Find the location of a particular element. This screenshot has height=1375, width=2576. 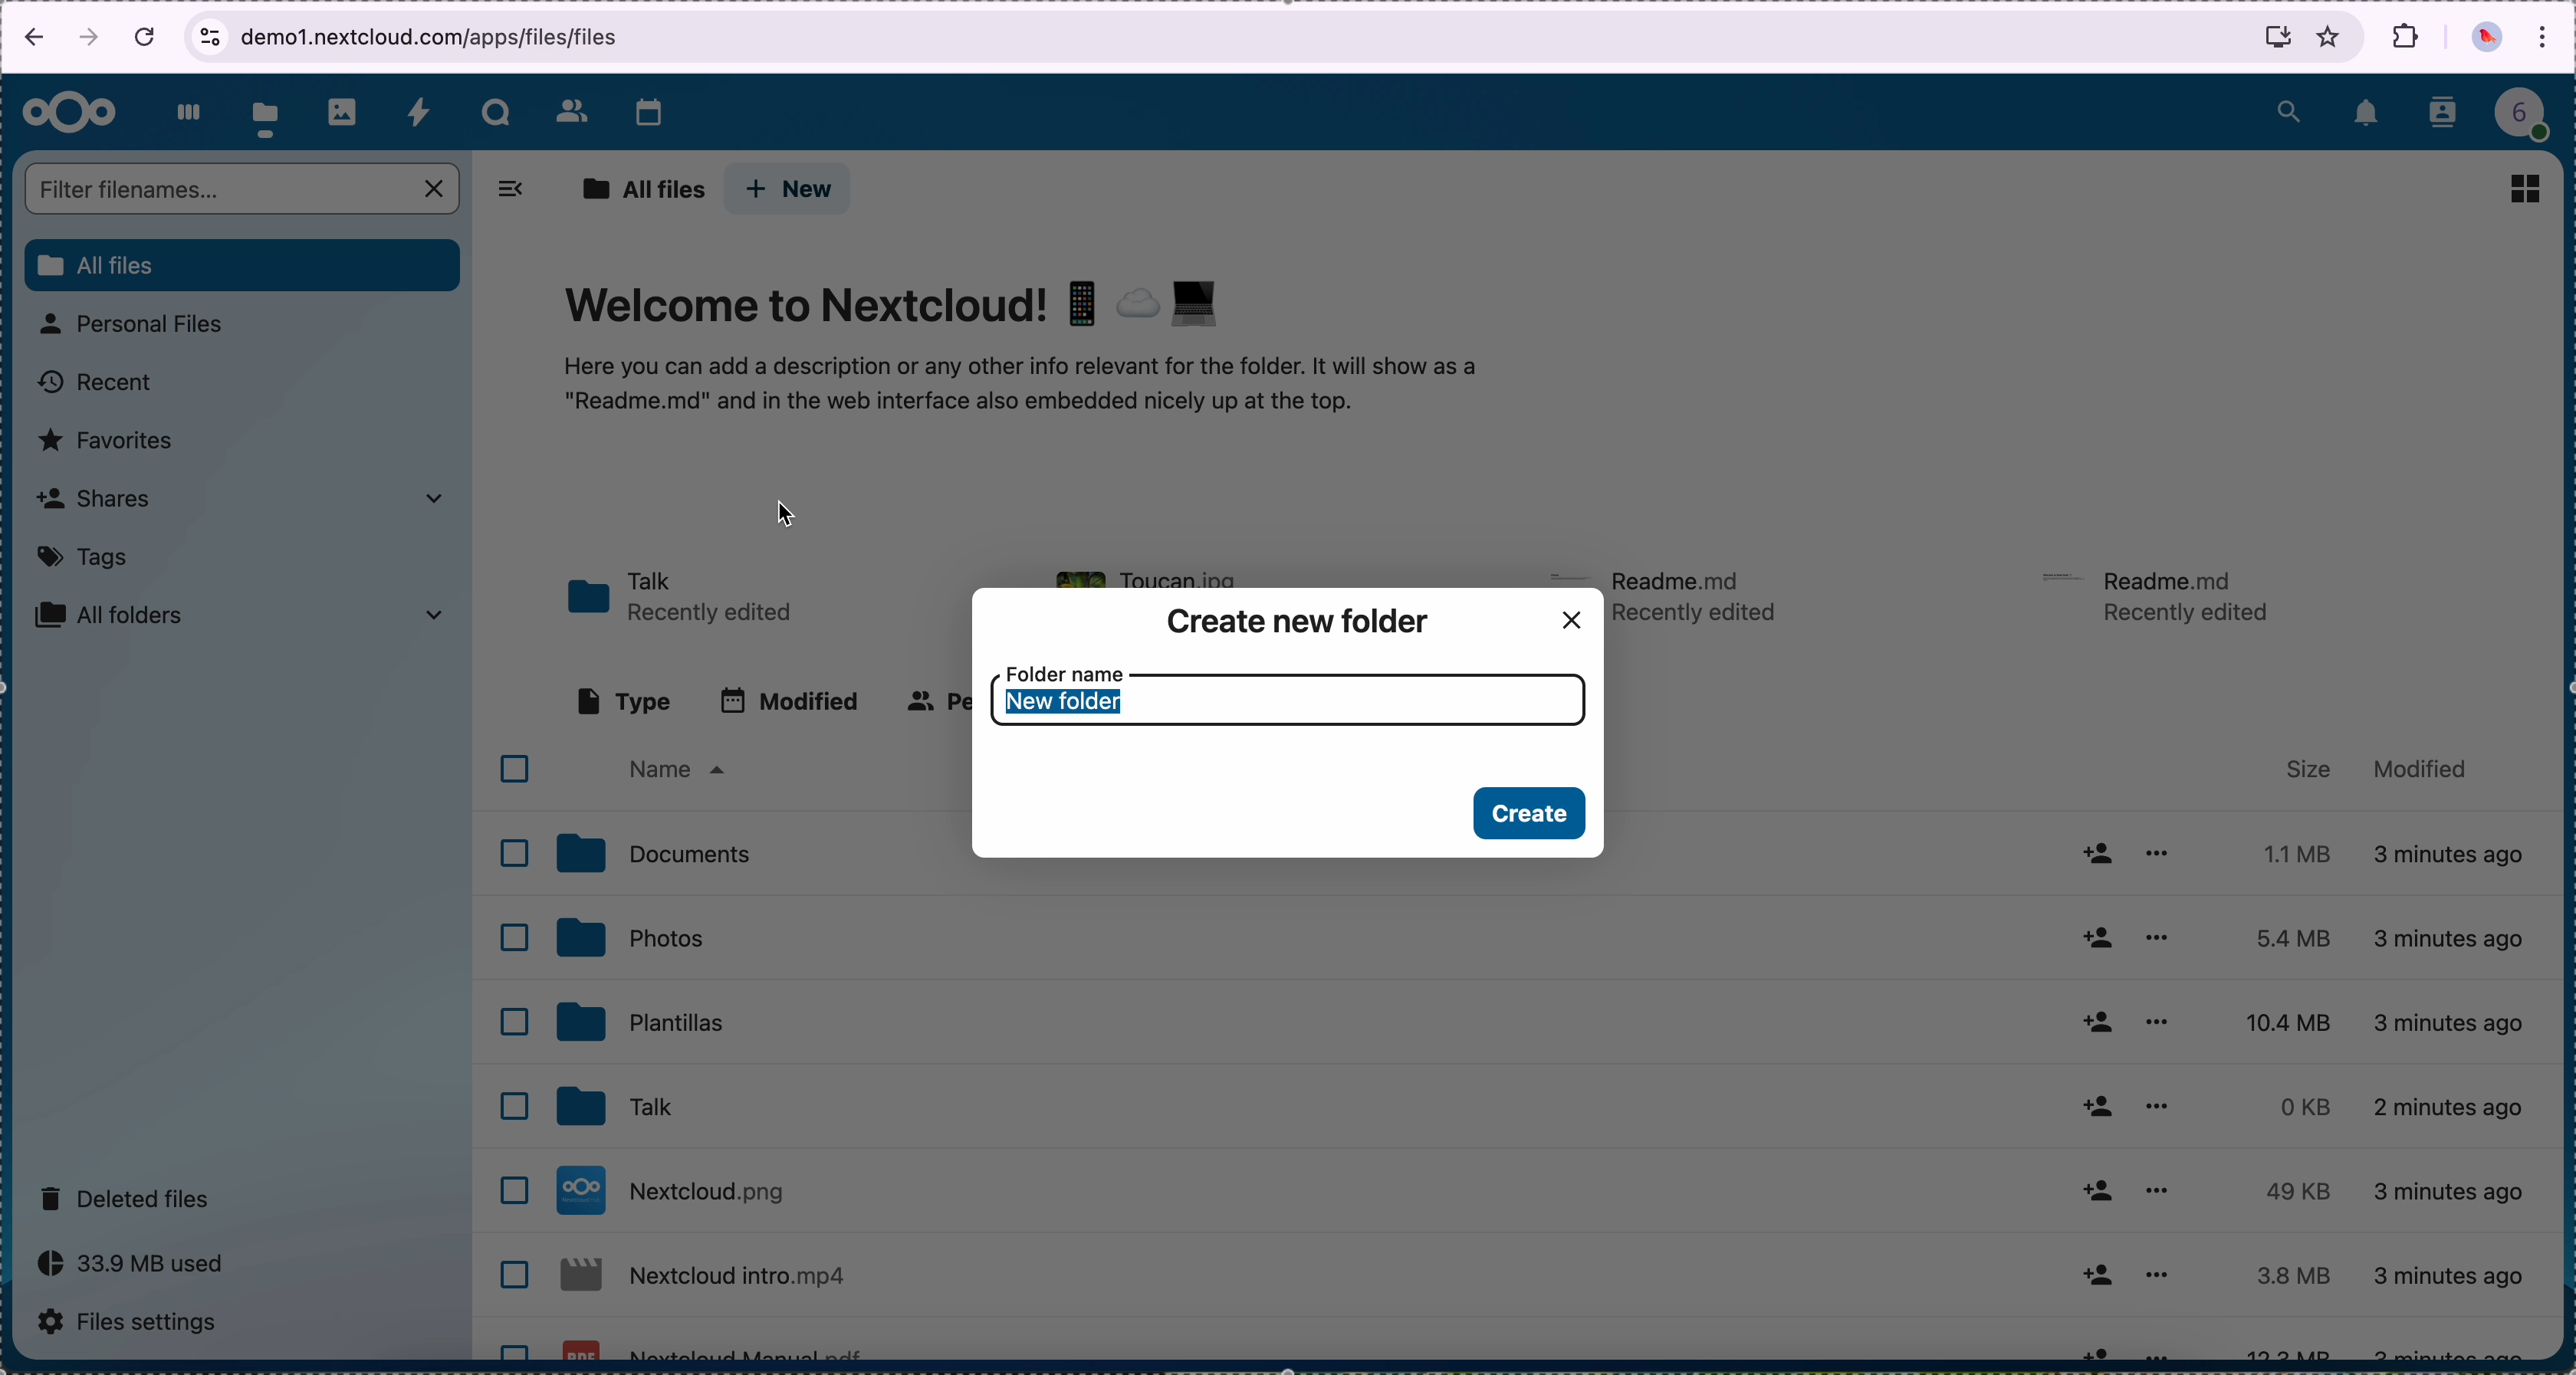

extensions is located at coordinates (2407, 36).